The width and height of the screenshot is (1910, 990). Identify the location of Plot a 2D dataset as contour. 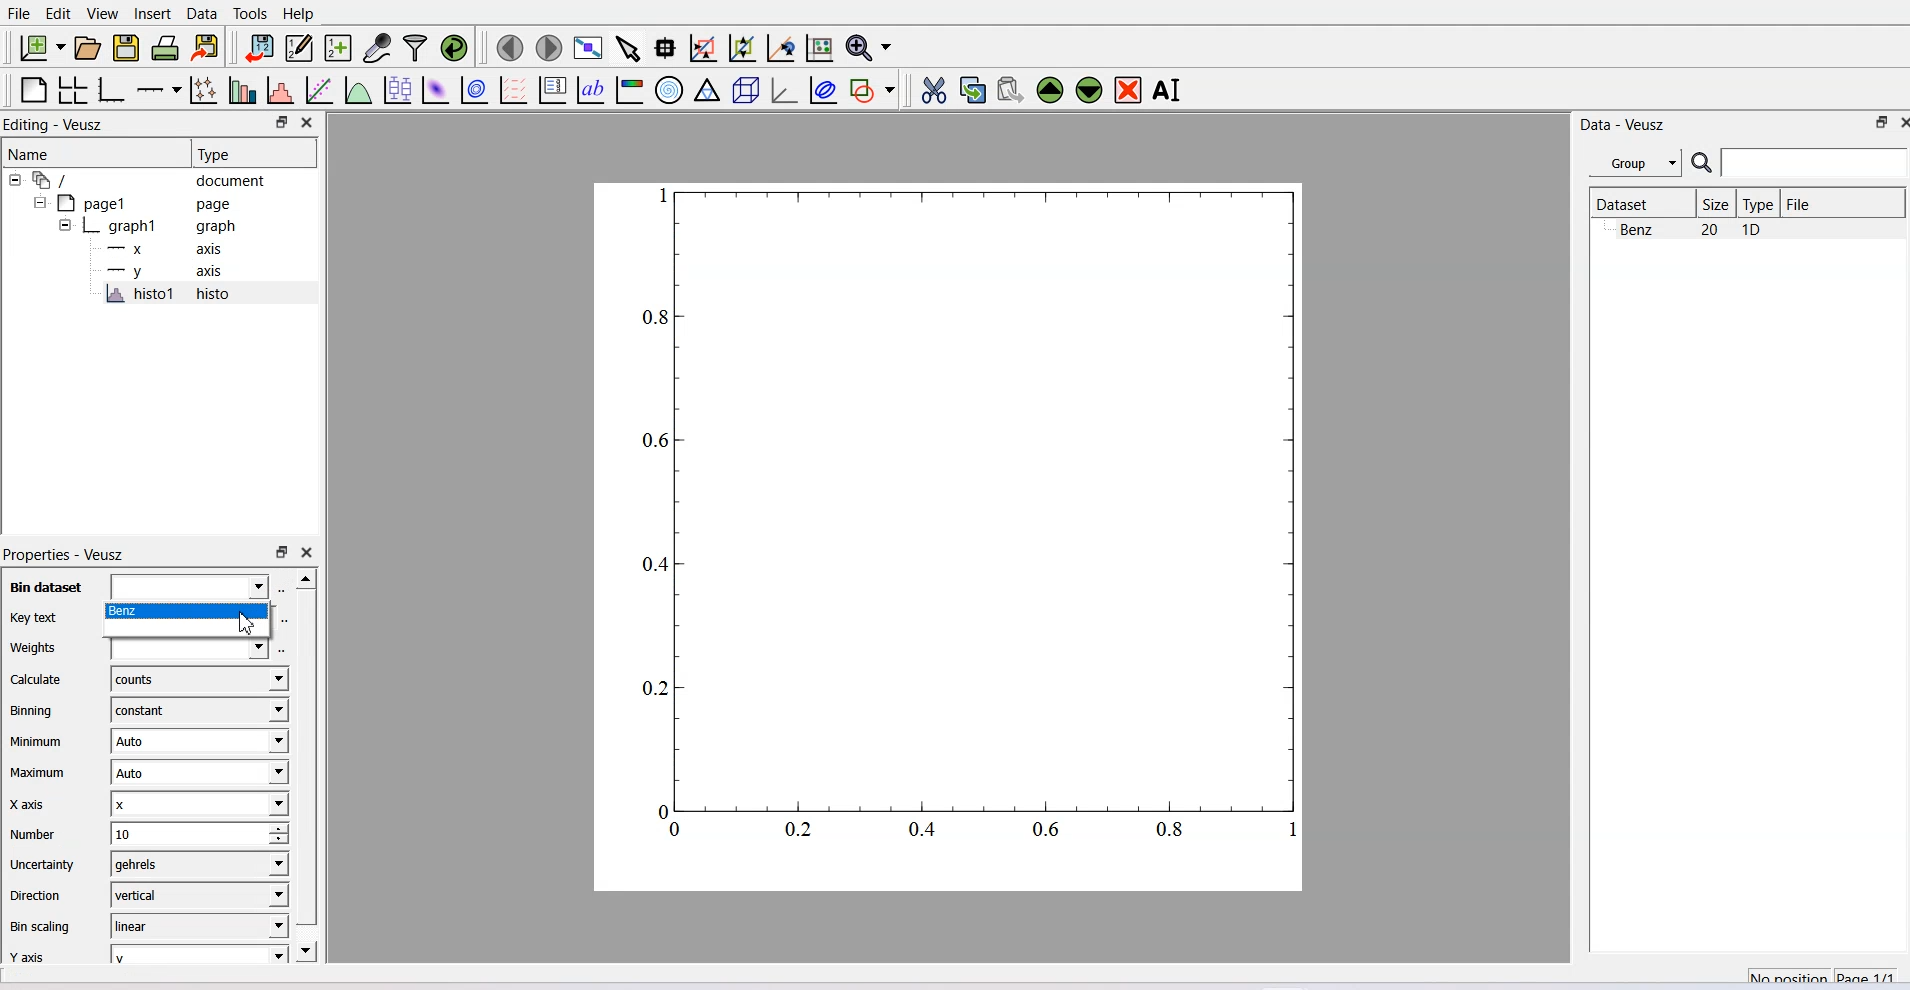
(475, 90).